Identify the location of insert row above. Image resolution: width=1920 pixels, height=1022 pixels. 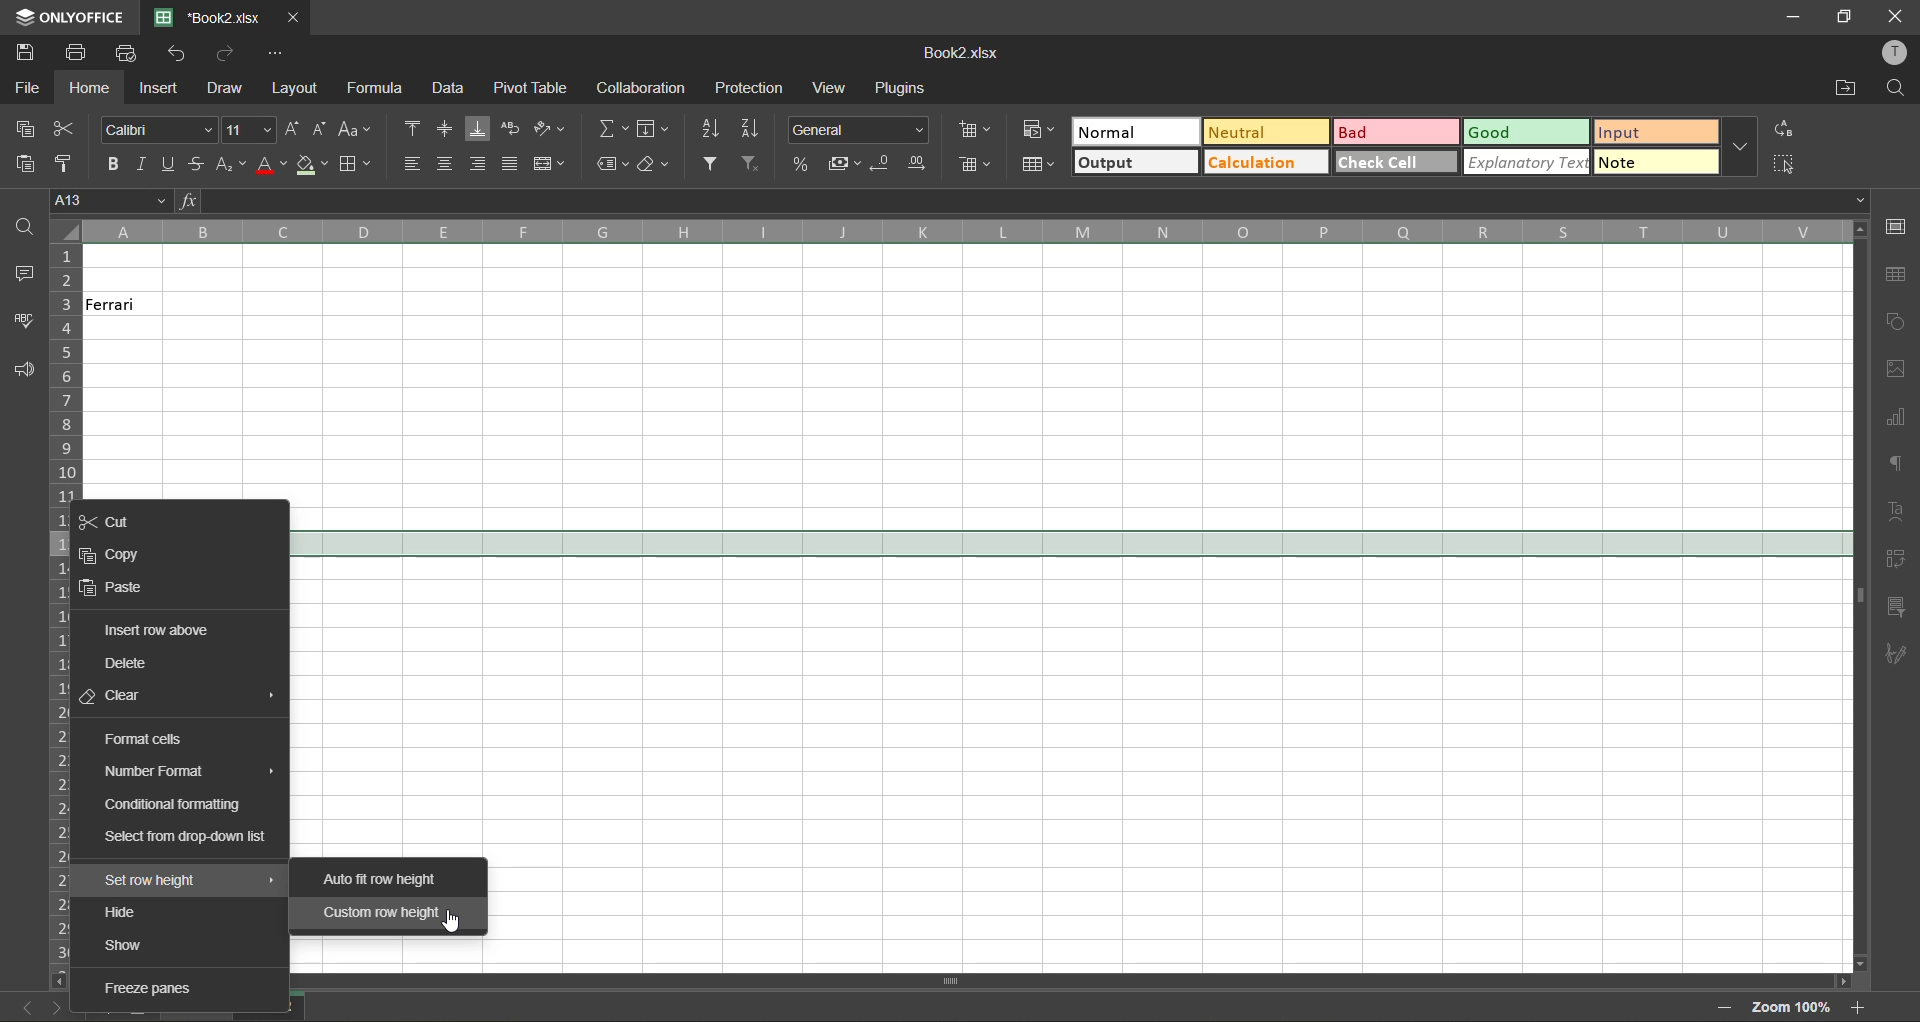
(156, 629).